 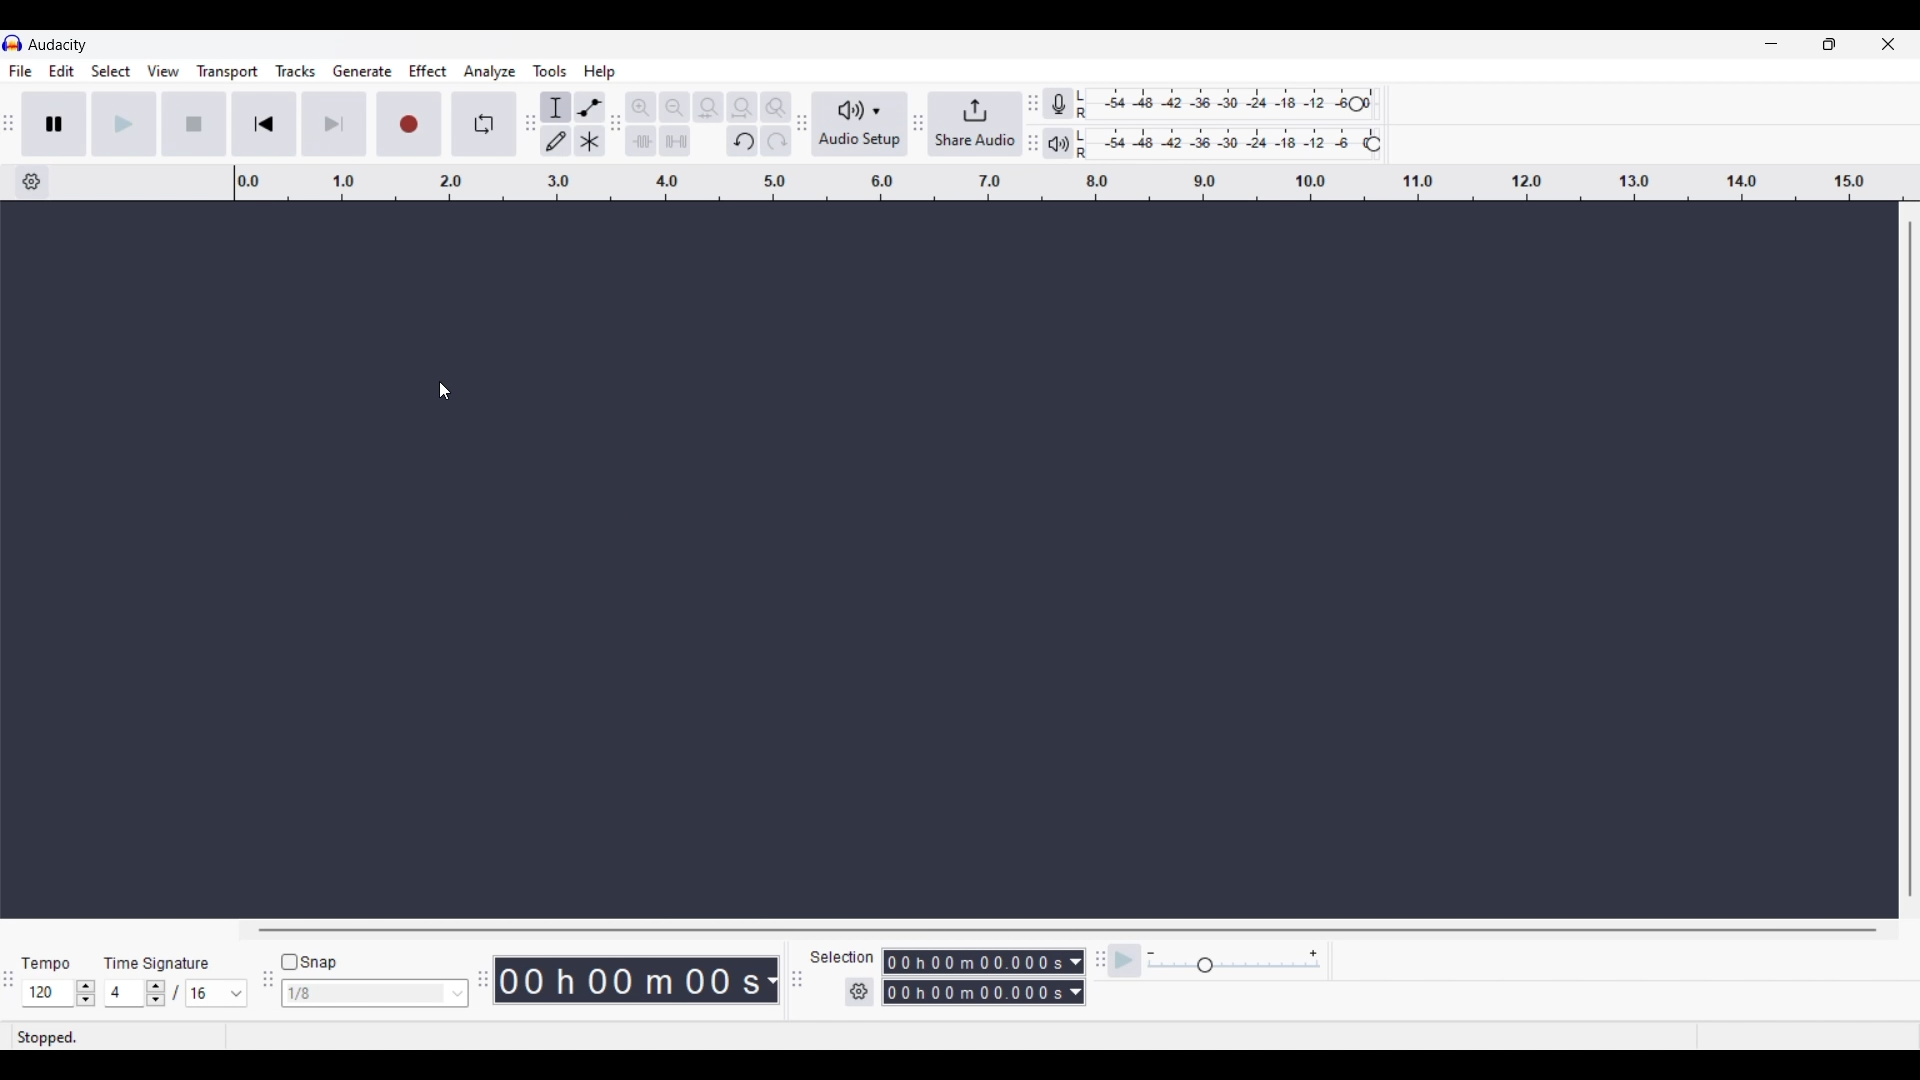 What do you see at coordinates (775, 140) in the screenshot?
I see `Redo` at bounding box center [775, 140].